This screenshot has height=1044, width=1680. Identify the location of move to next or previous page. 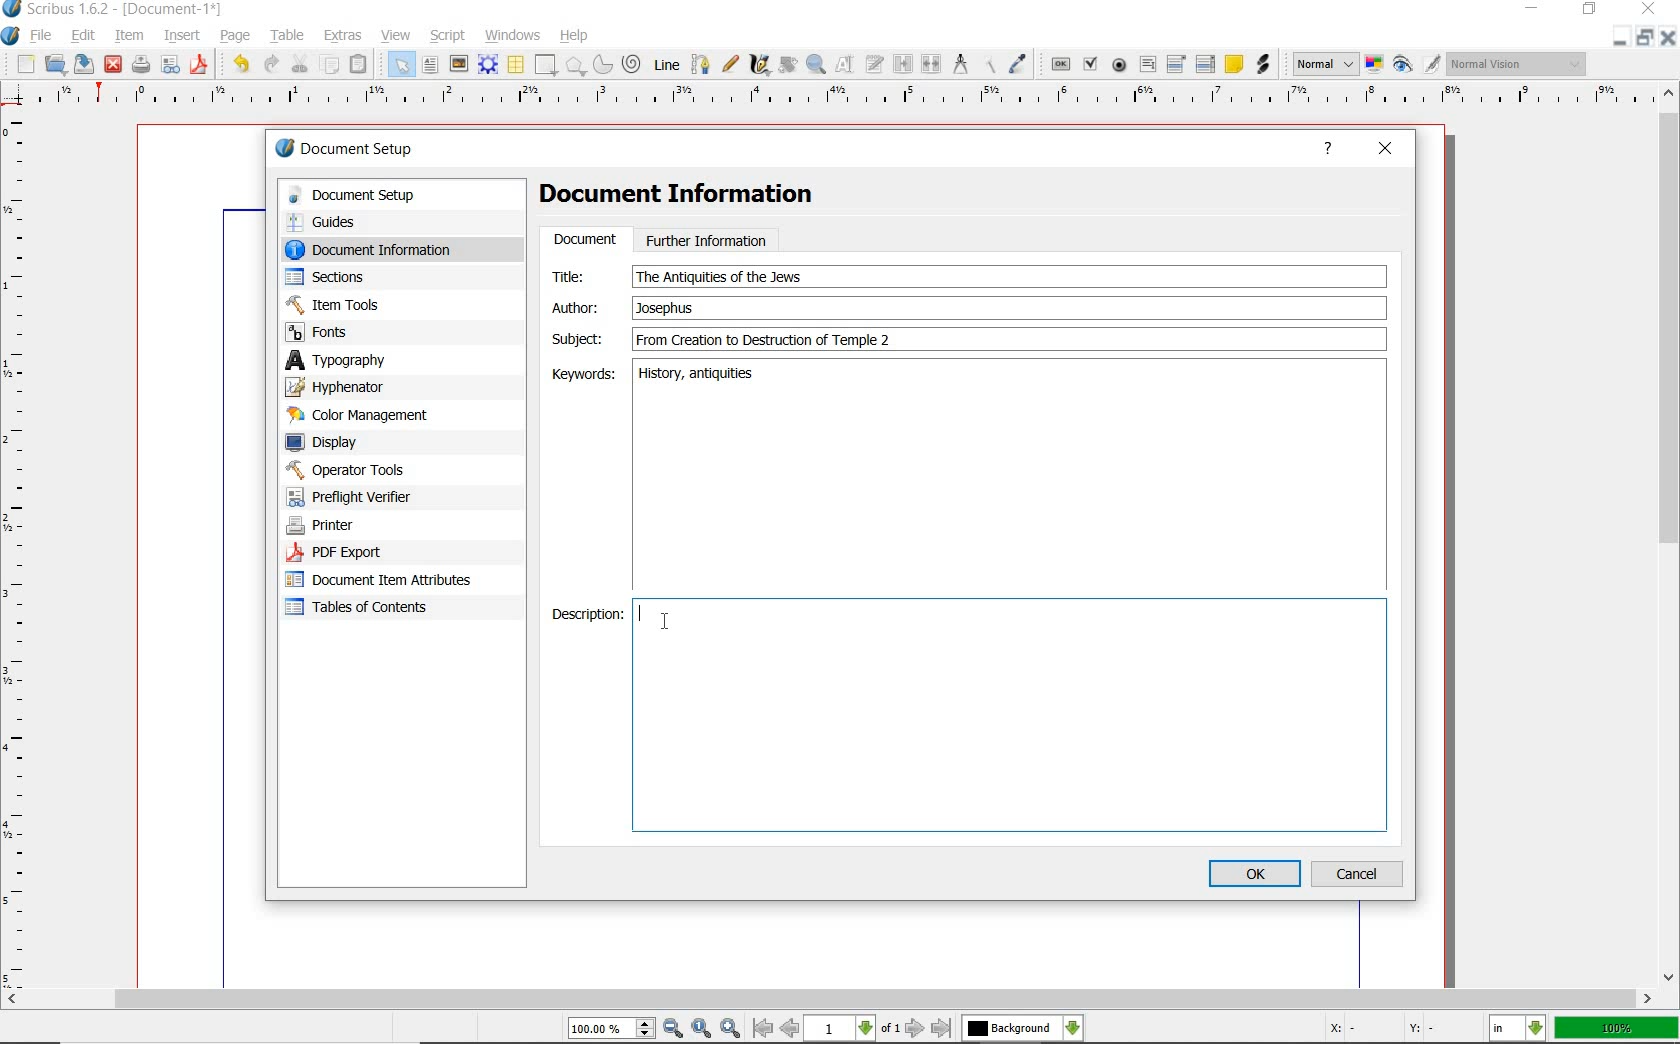
(854, 1029).